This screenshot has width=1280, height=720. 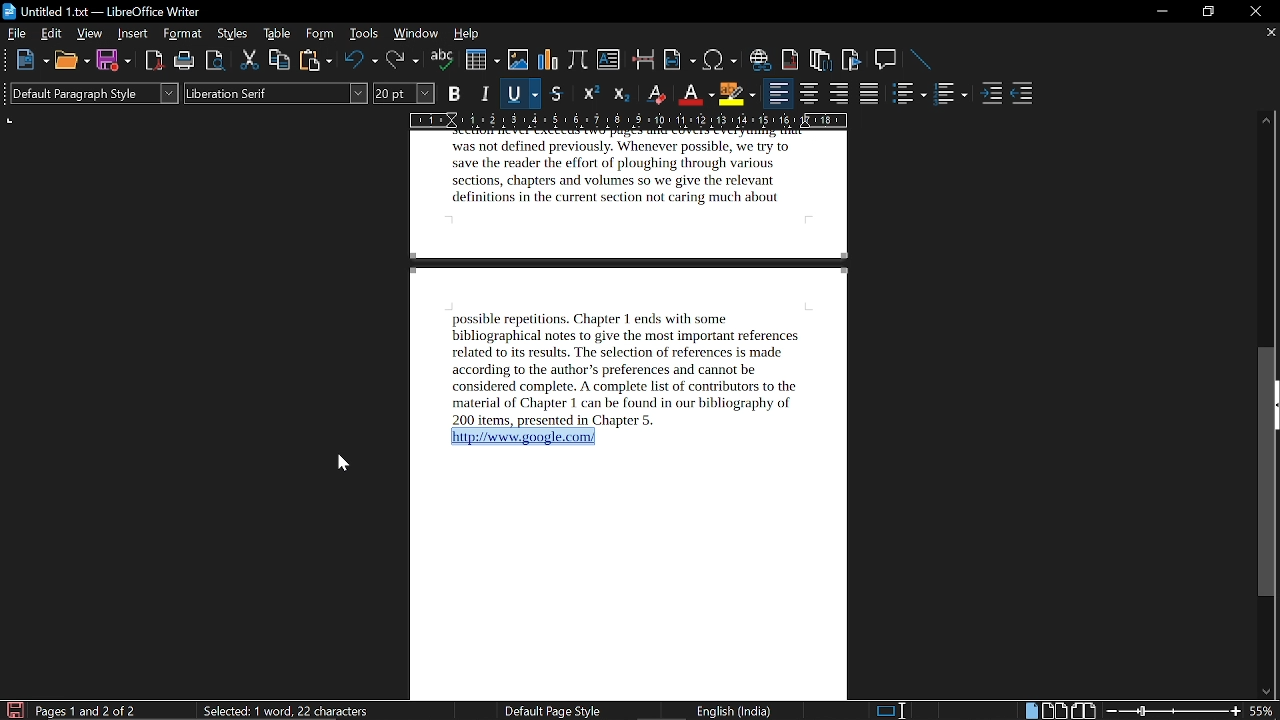 I want to click on copy, so click(x=280, y=61).